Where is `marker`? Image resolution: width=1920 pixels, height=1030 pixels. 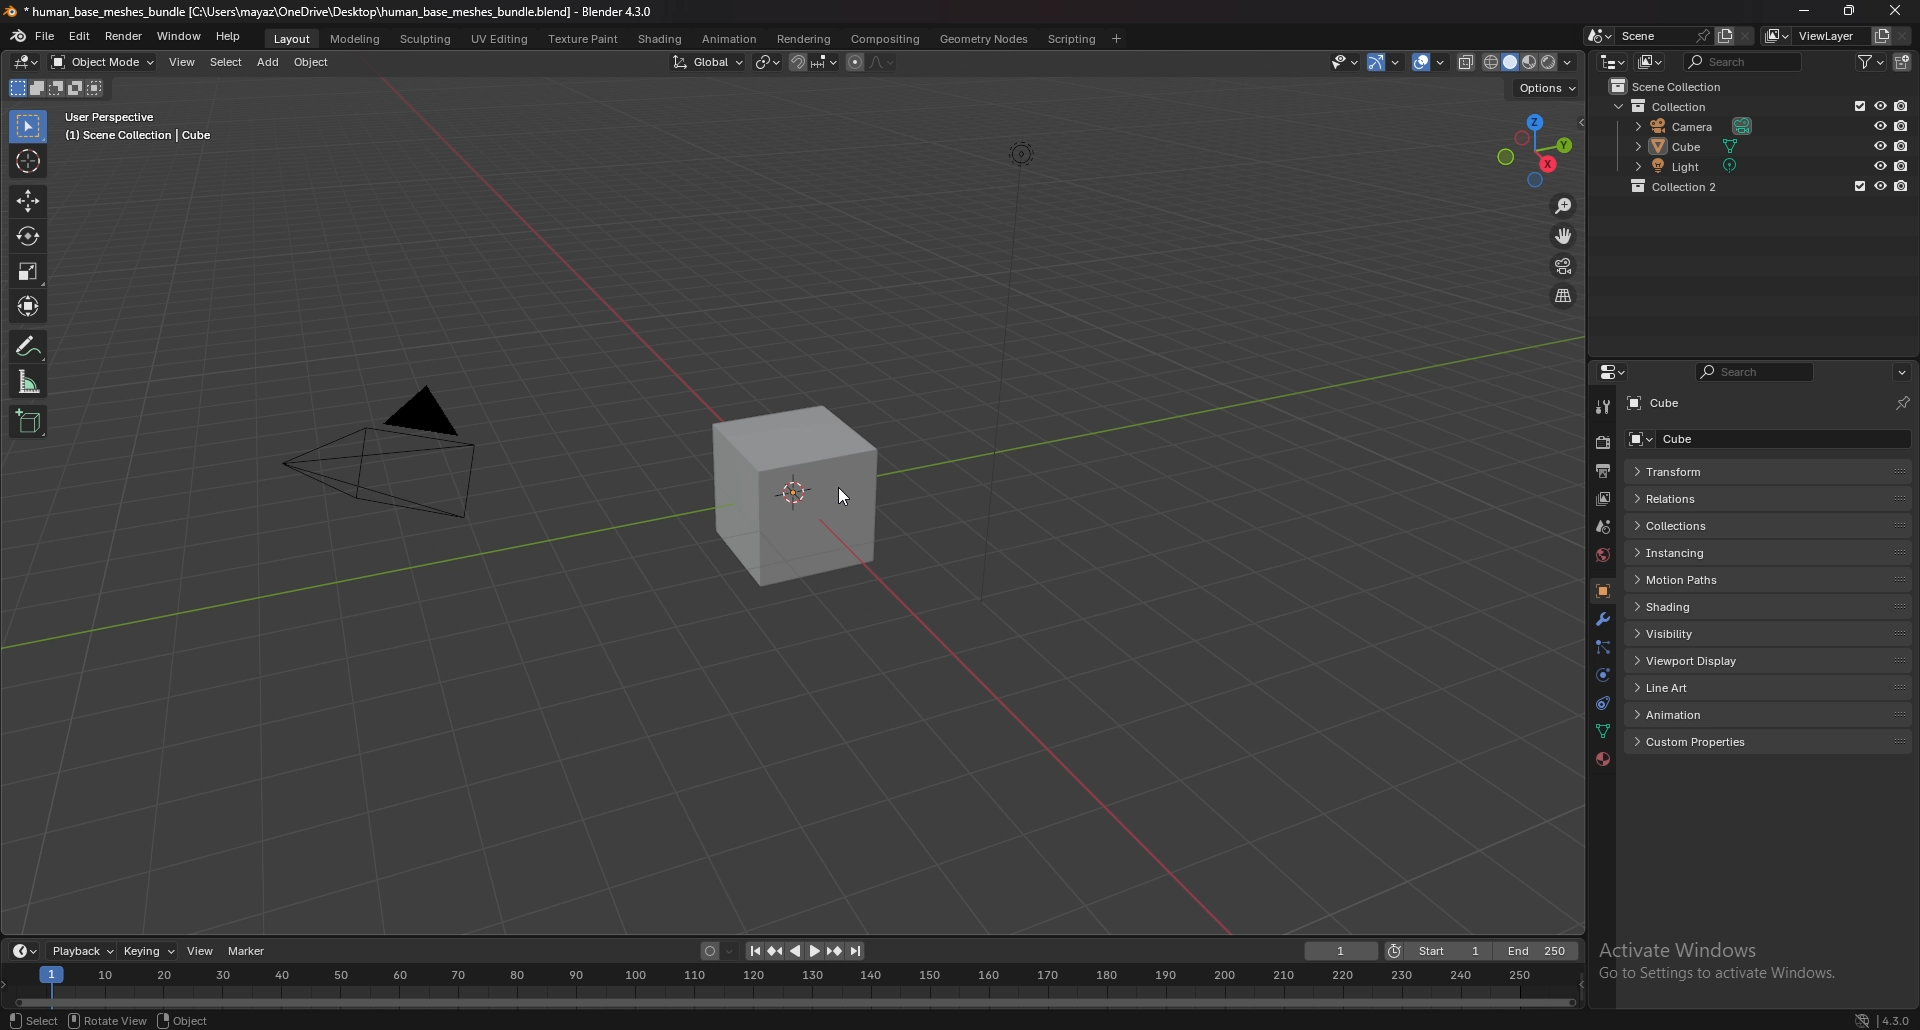 marker is located at coordinates (249, 951).